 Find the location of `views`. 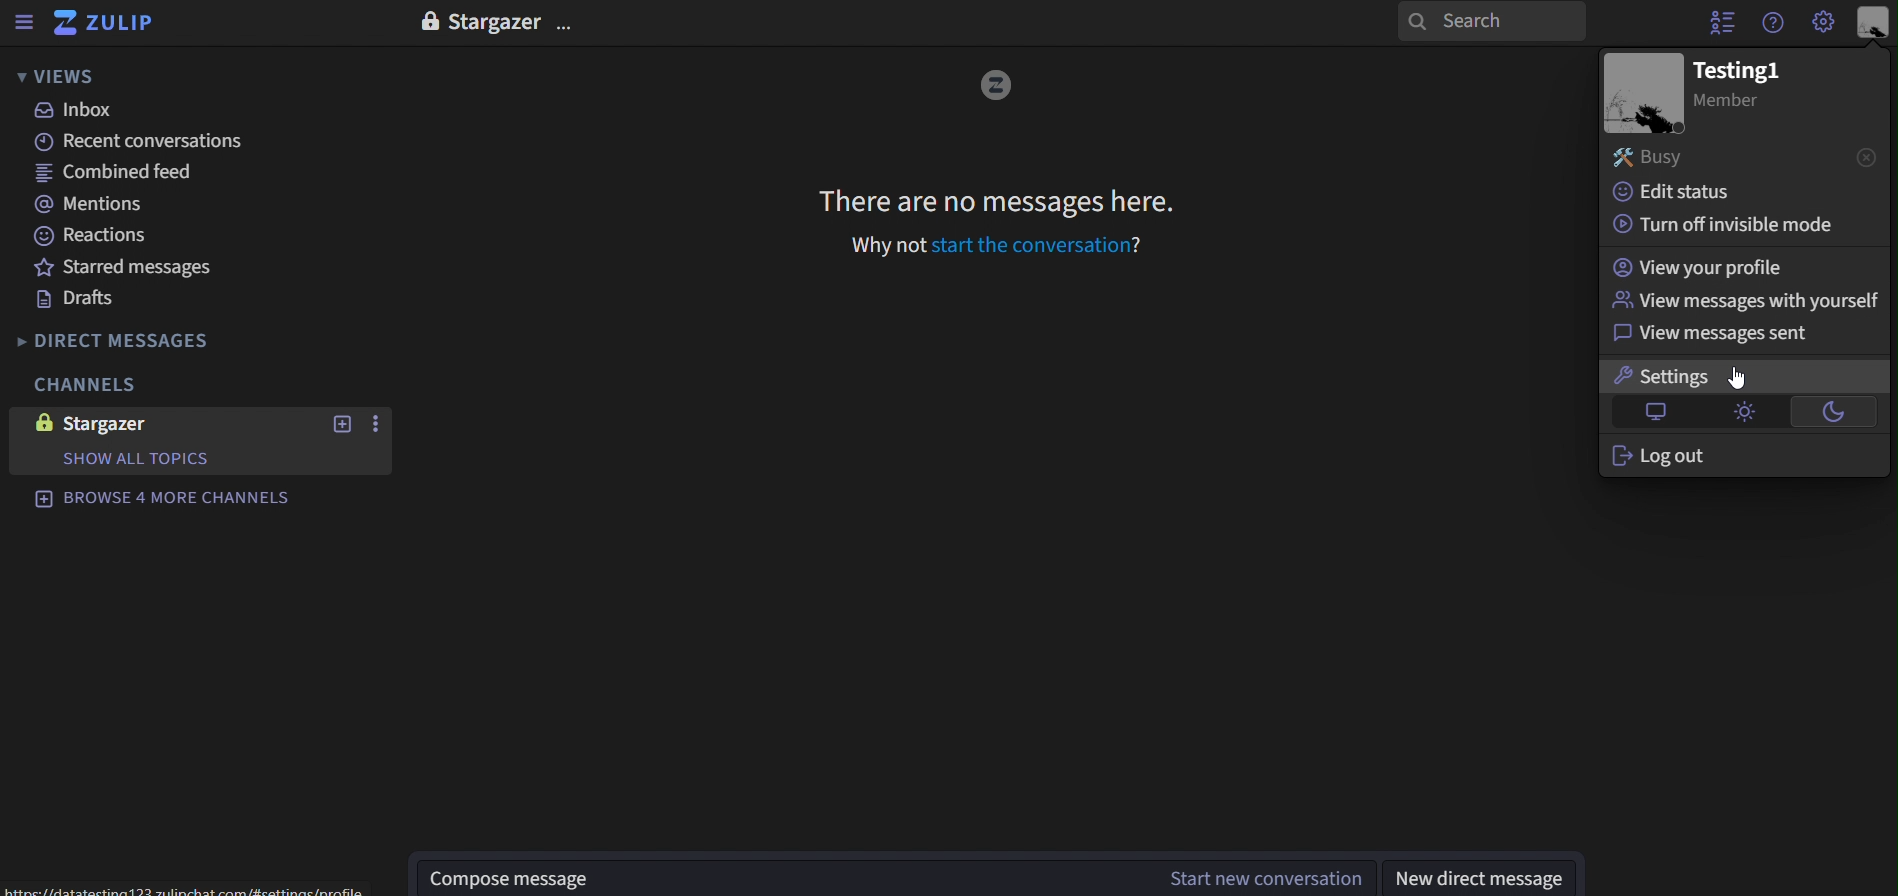

views is located at coordinates (56, 77).